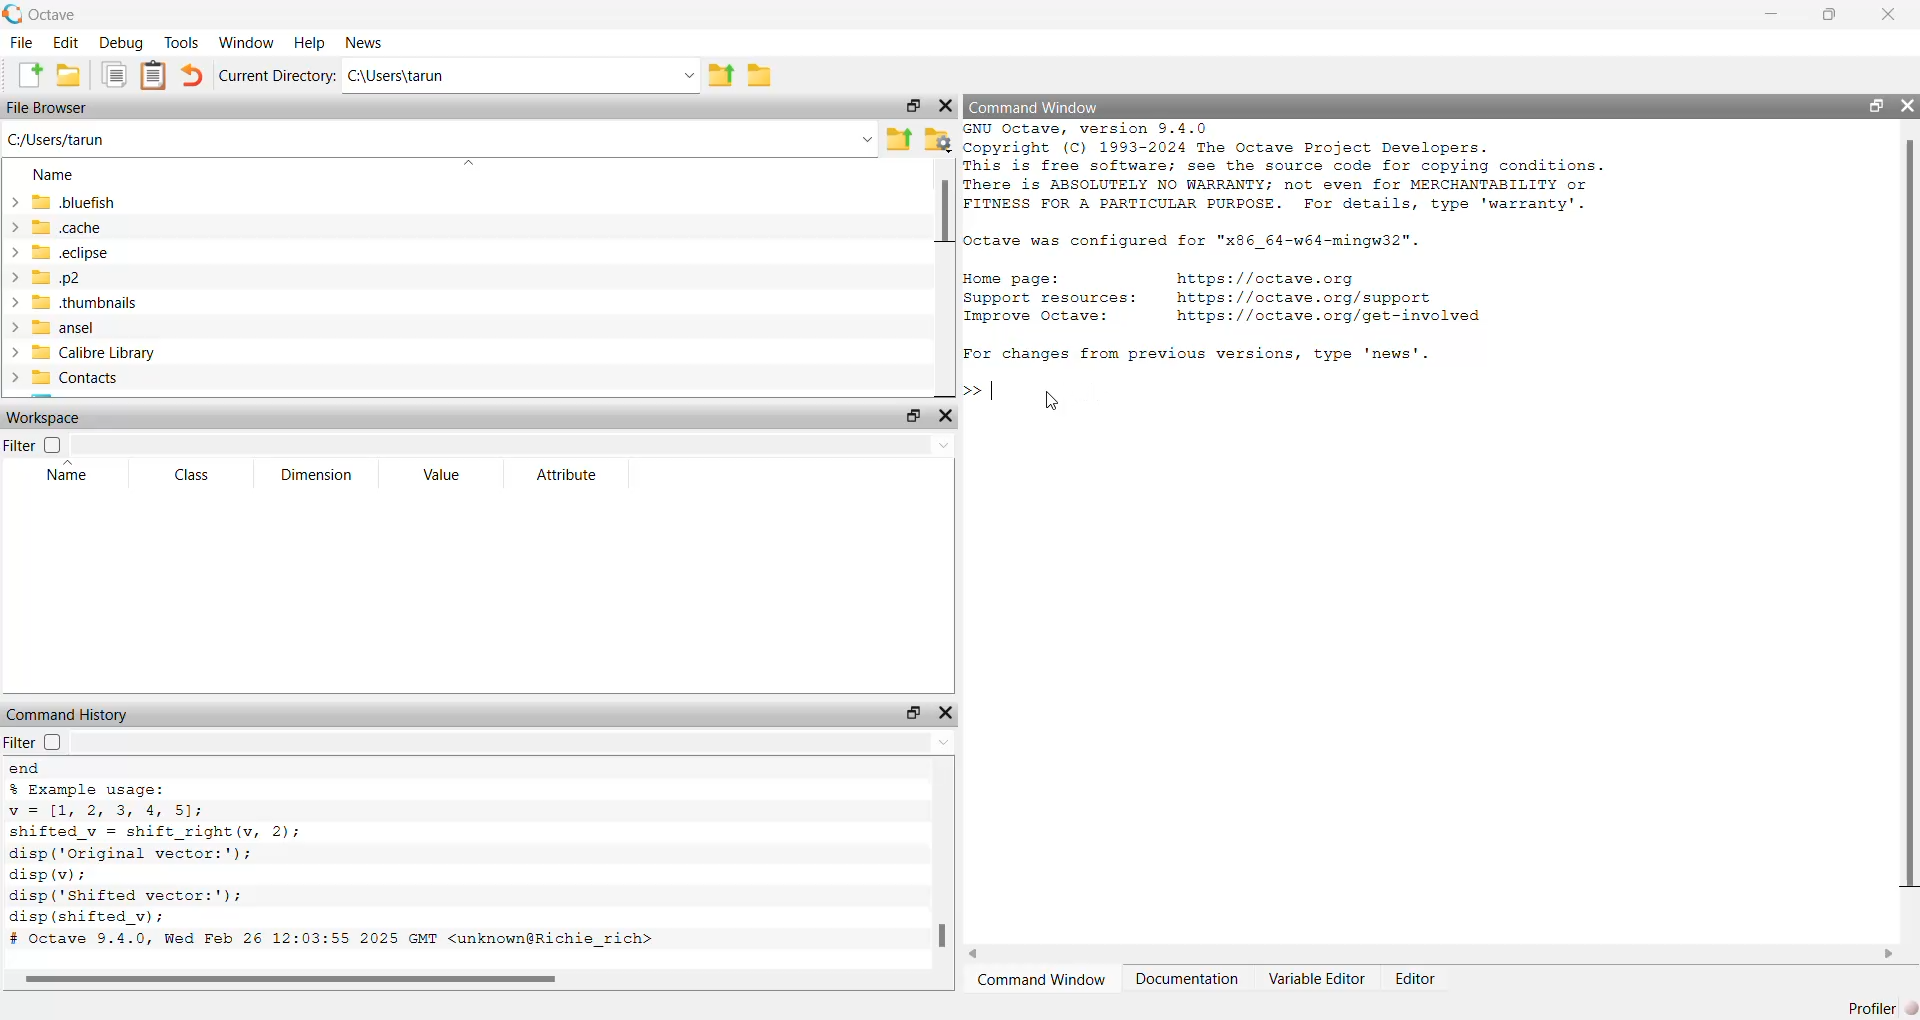 Image resolution: width=1920 pixels, height=1020 pixels. What do you see at coordinates (309, 45) in the screenshot?
I see `help` at bounding box center [309, 45].